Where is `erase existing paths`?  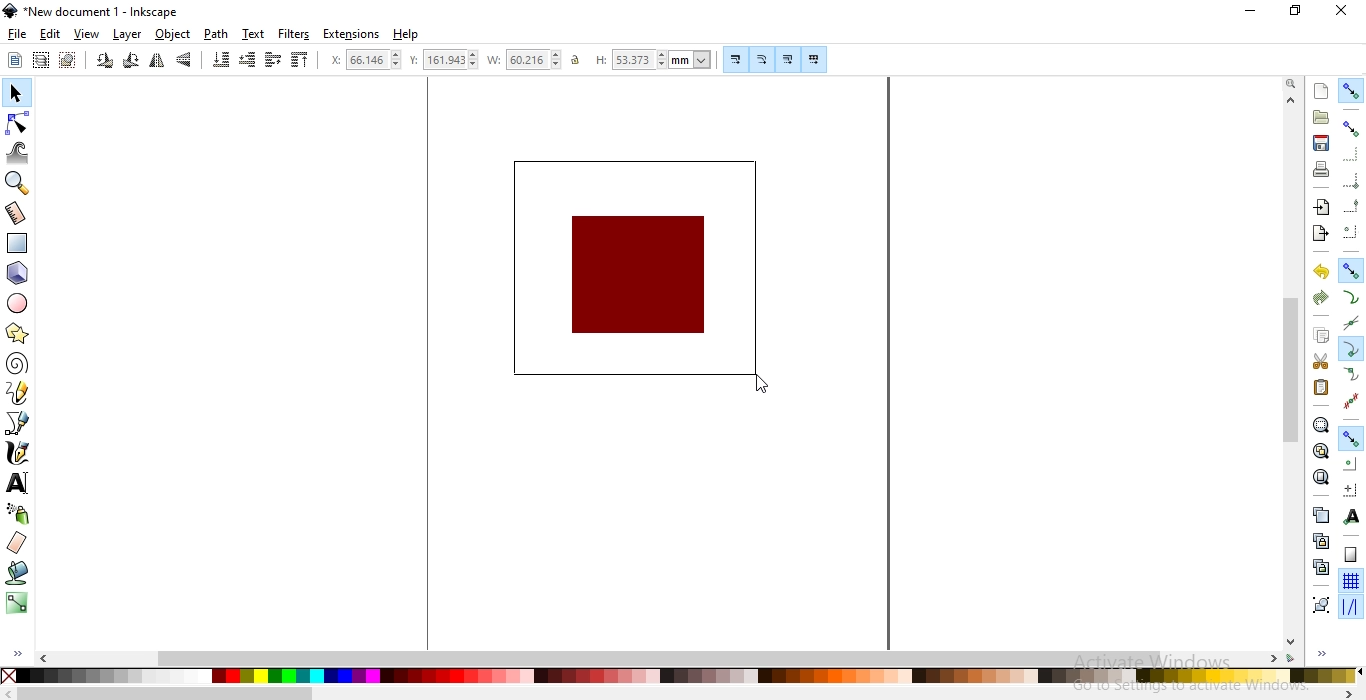 erase existing paths is located at coordinates (17, 544).